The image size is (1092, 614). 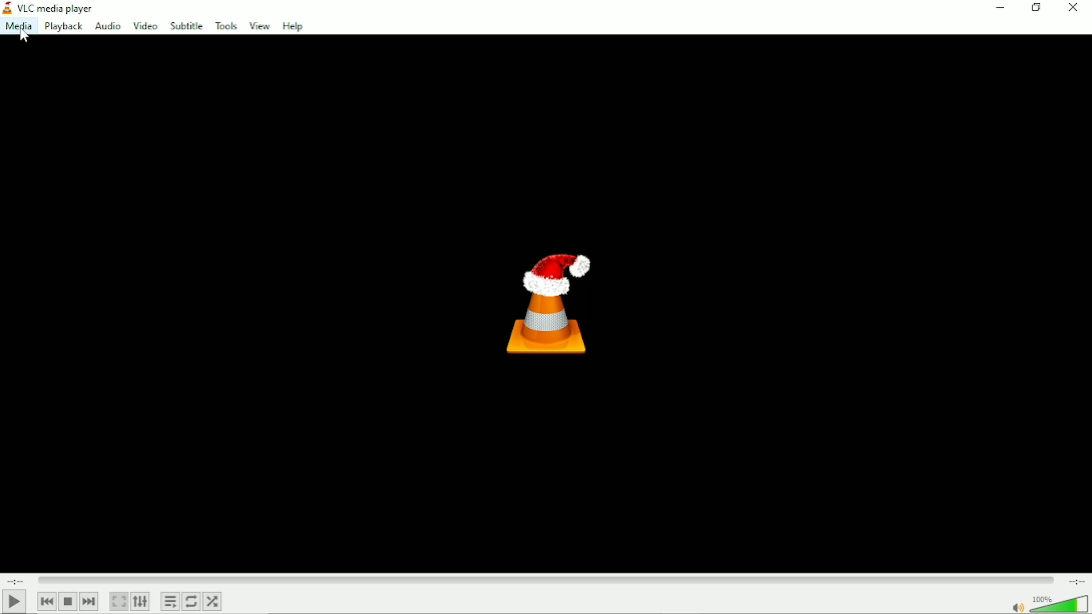 What do you see at coordinates (27, 39) in the screenshot?
I see `cursor` at bounding box center [27, 39].